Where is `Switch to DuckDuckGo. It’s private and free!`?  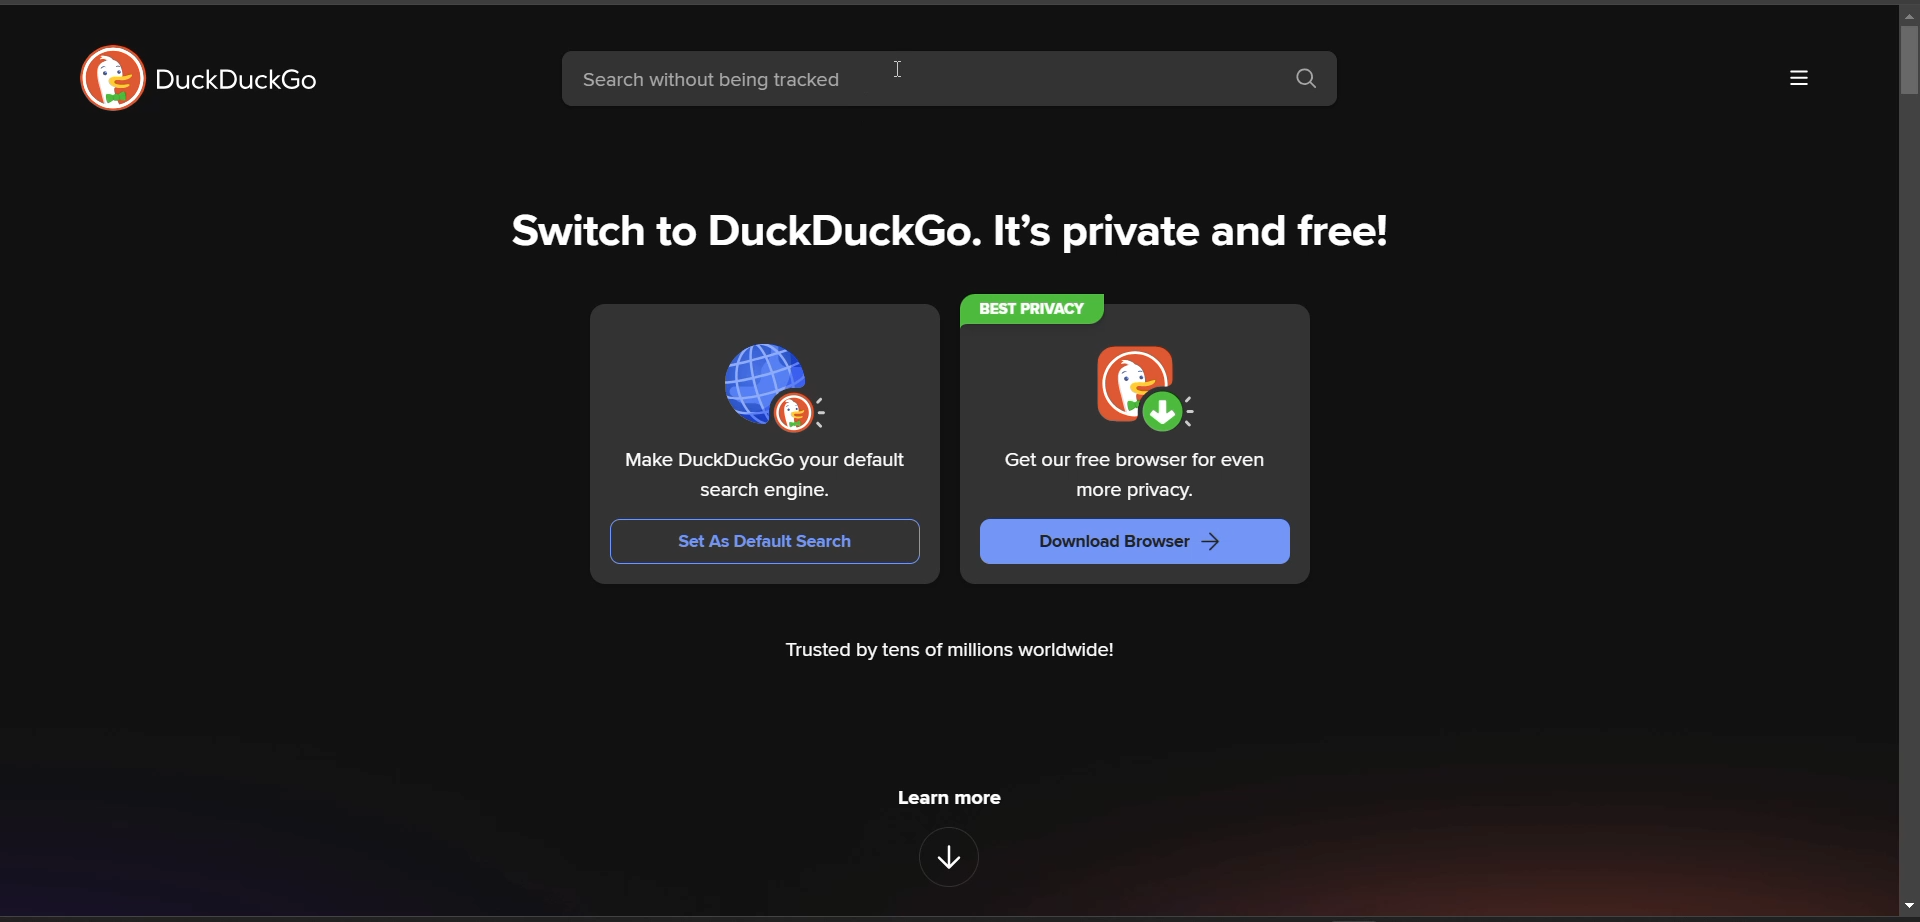
Switch to DuckDuckGo. It’s private and free! is located at coordinates (953, 231).